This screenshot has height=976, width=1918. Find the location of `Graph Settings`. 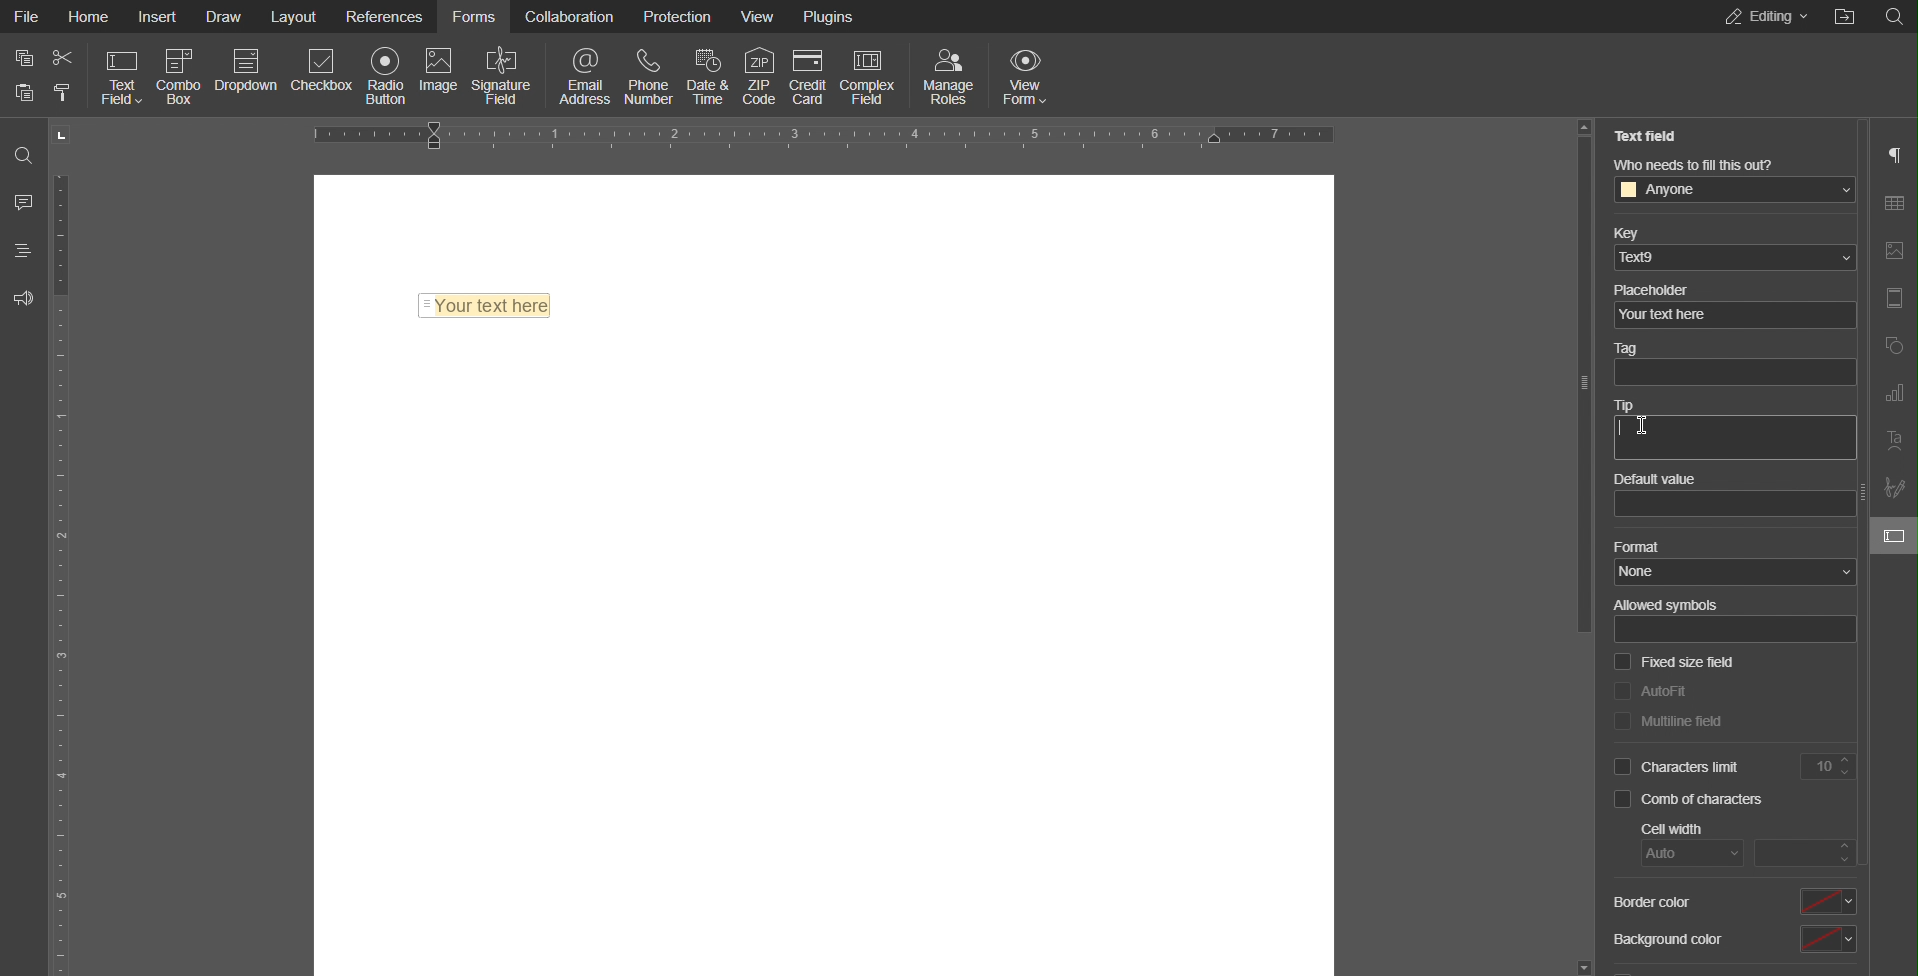

Graph Settings is located at coordinates (1892, 391).